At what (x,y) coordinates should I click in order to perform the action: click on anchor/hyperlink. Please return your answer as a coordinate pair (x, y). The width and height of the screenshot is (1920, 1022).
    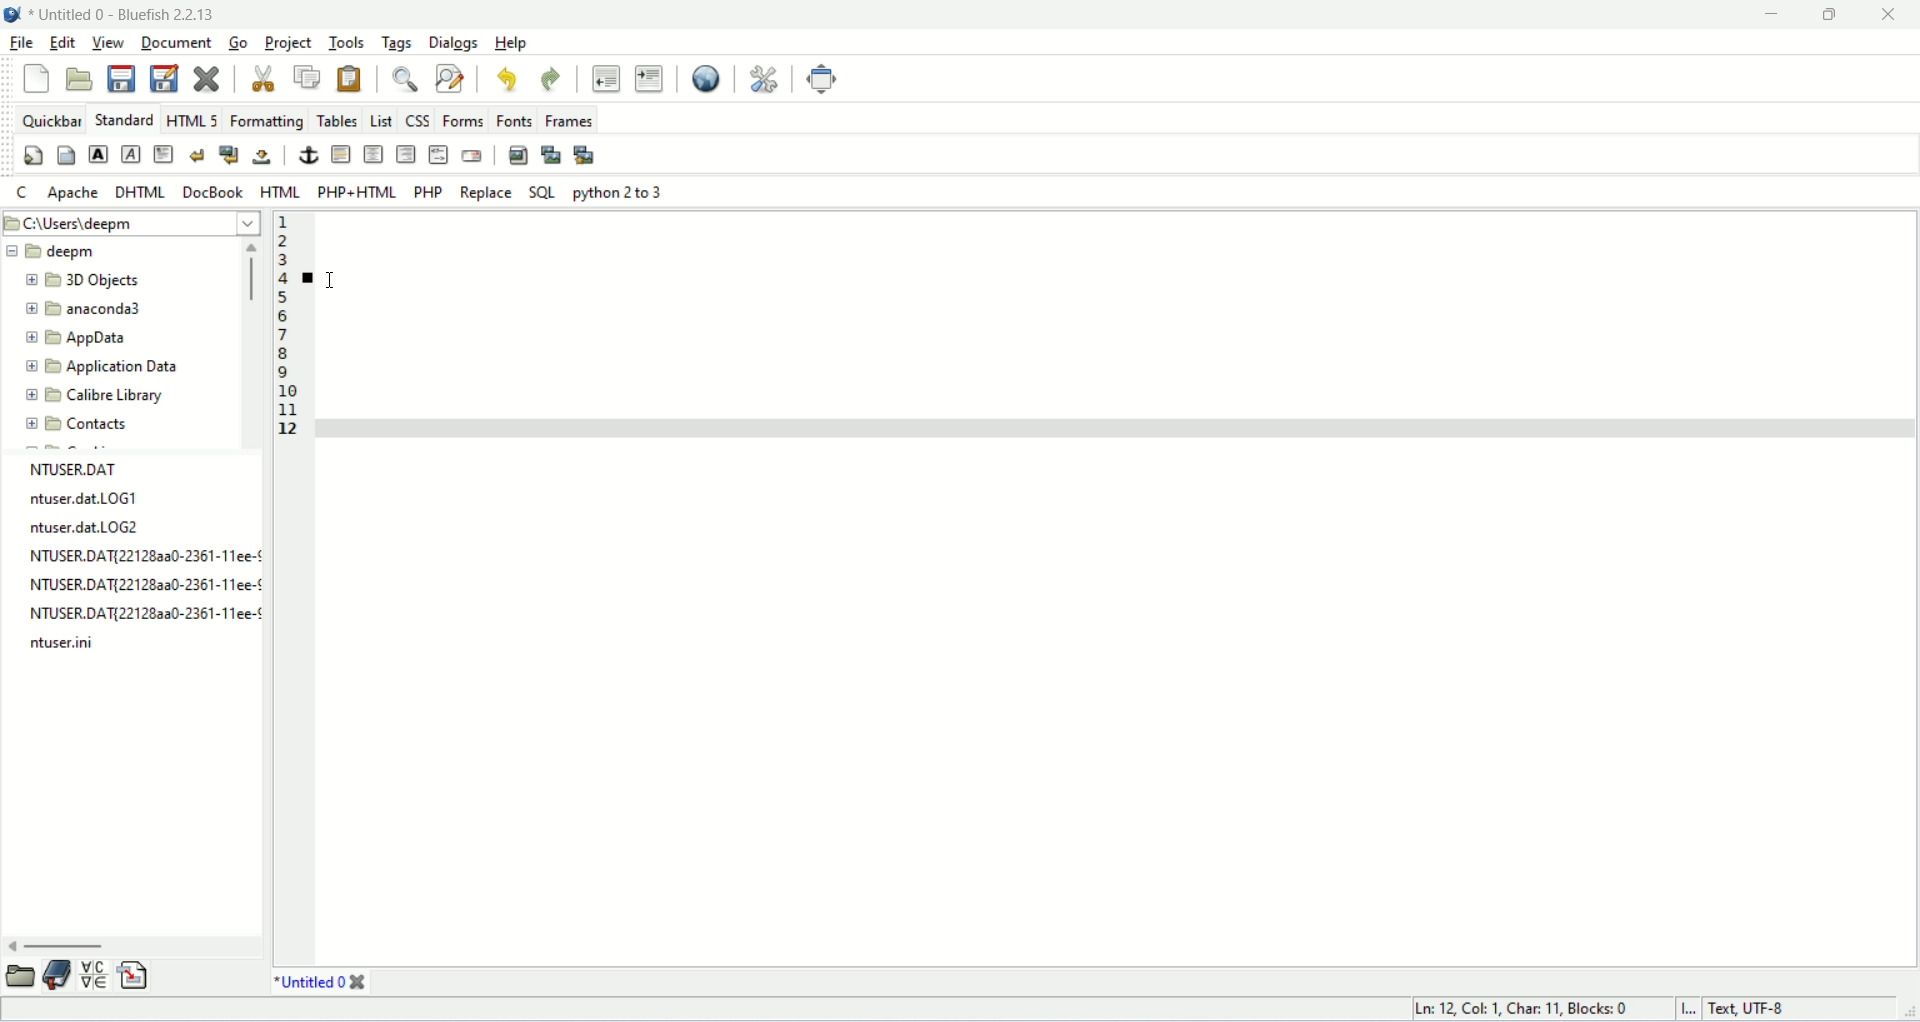
    Looking at the image, I should click on (306, 153).